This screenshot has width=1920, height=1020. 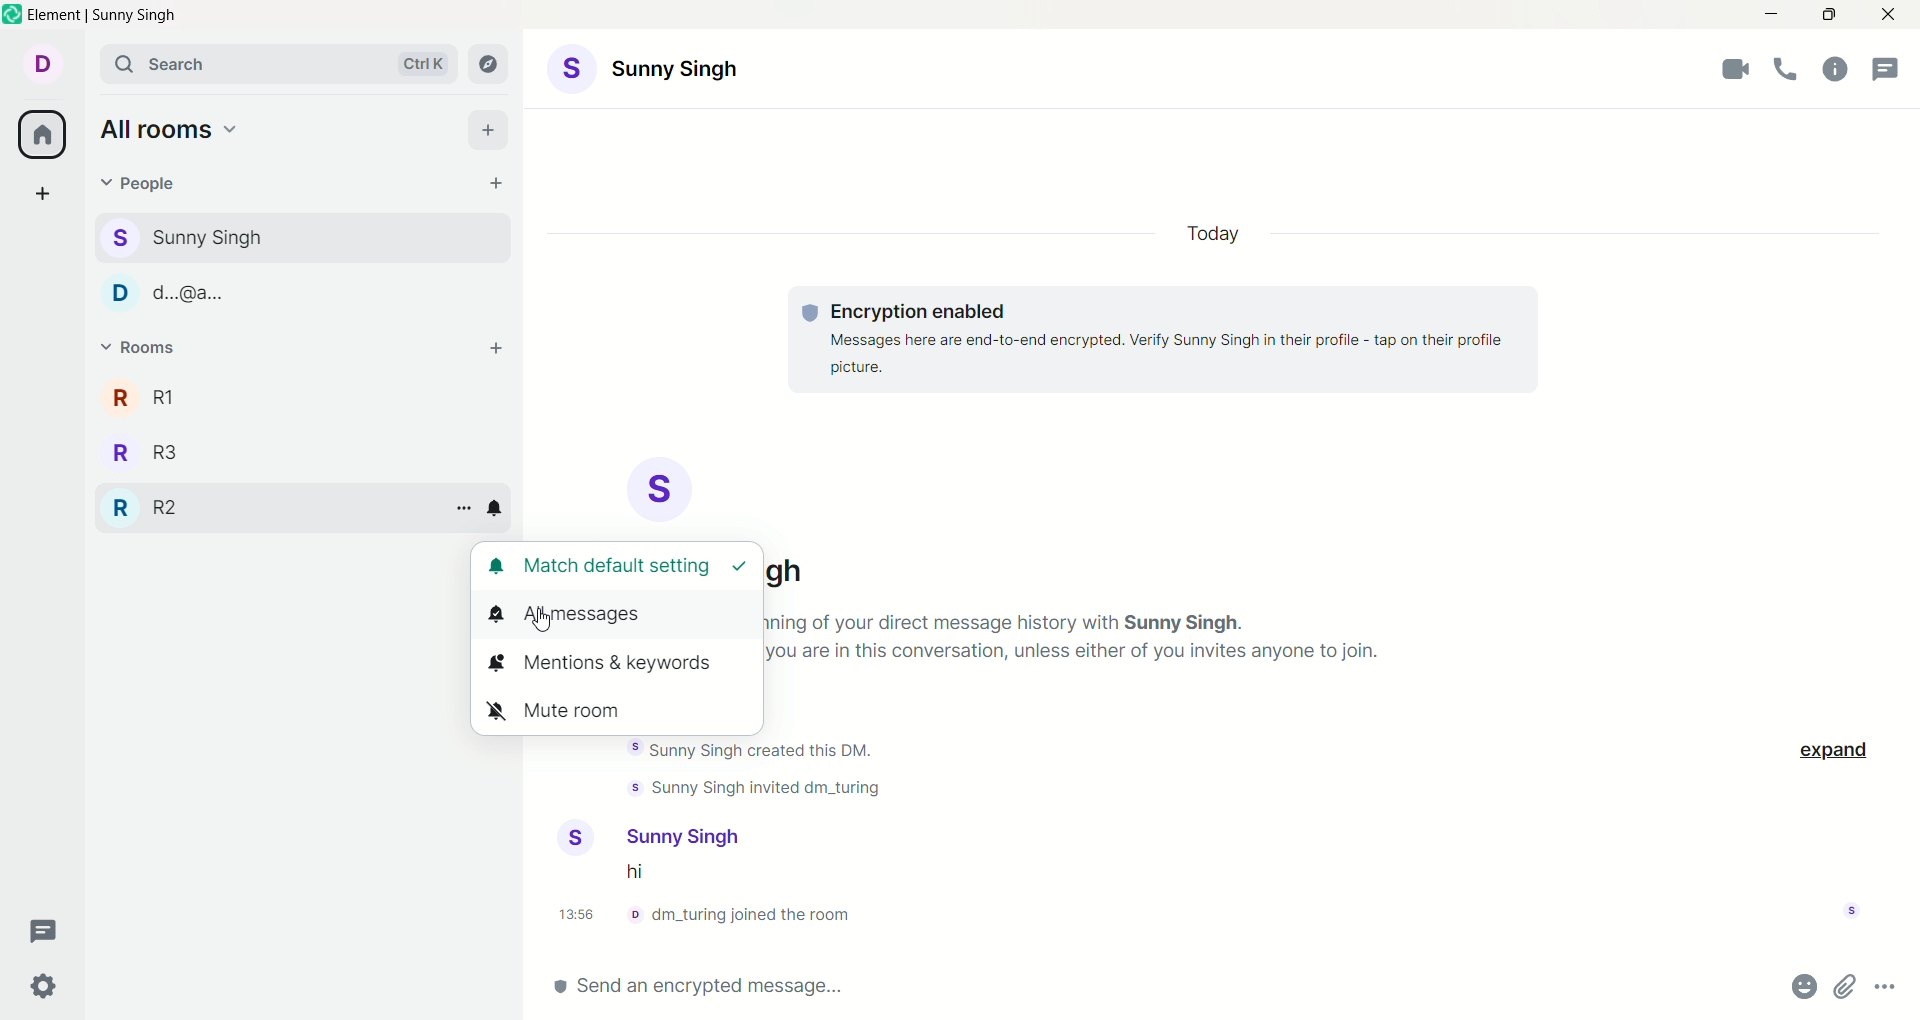 I want to click on element, so click(x=95, y=16).